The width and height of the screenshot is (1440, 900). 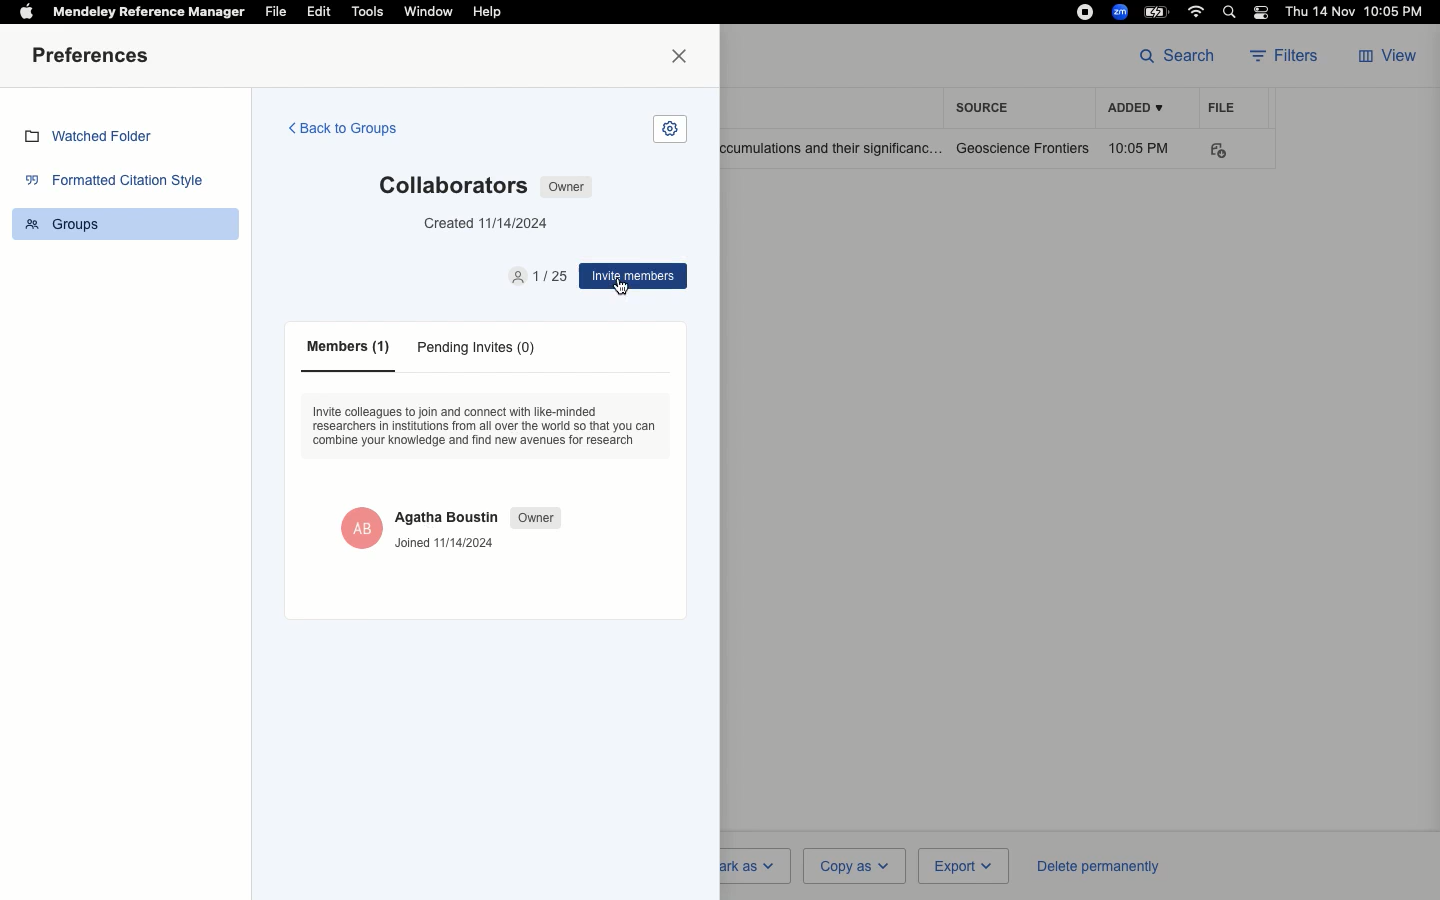 What do you see at coordinates (448, 545) in the screenshot?
I see `Joinrd 11/14/2024` at bounding box center [448, 545].